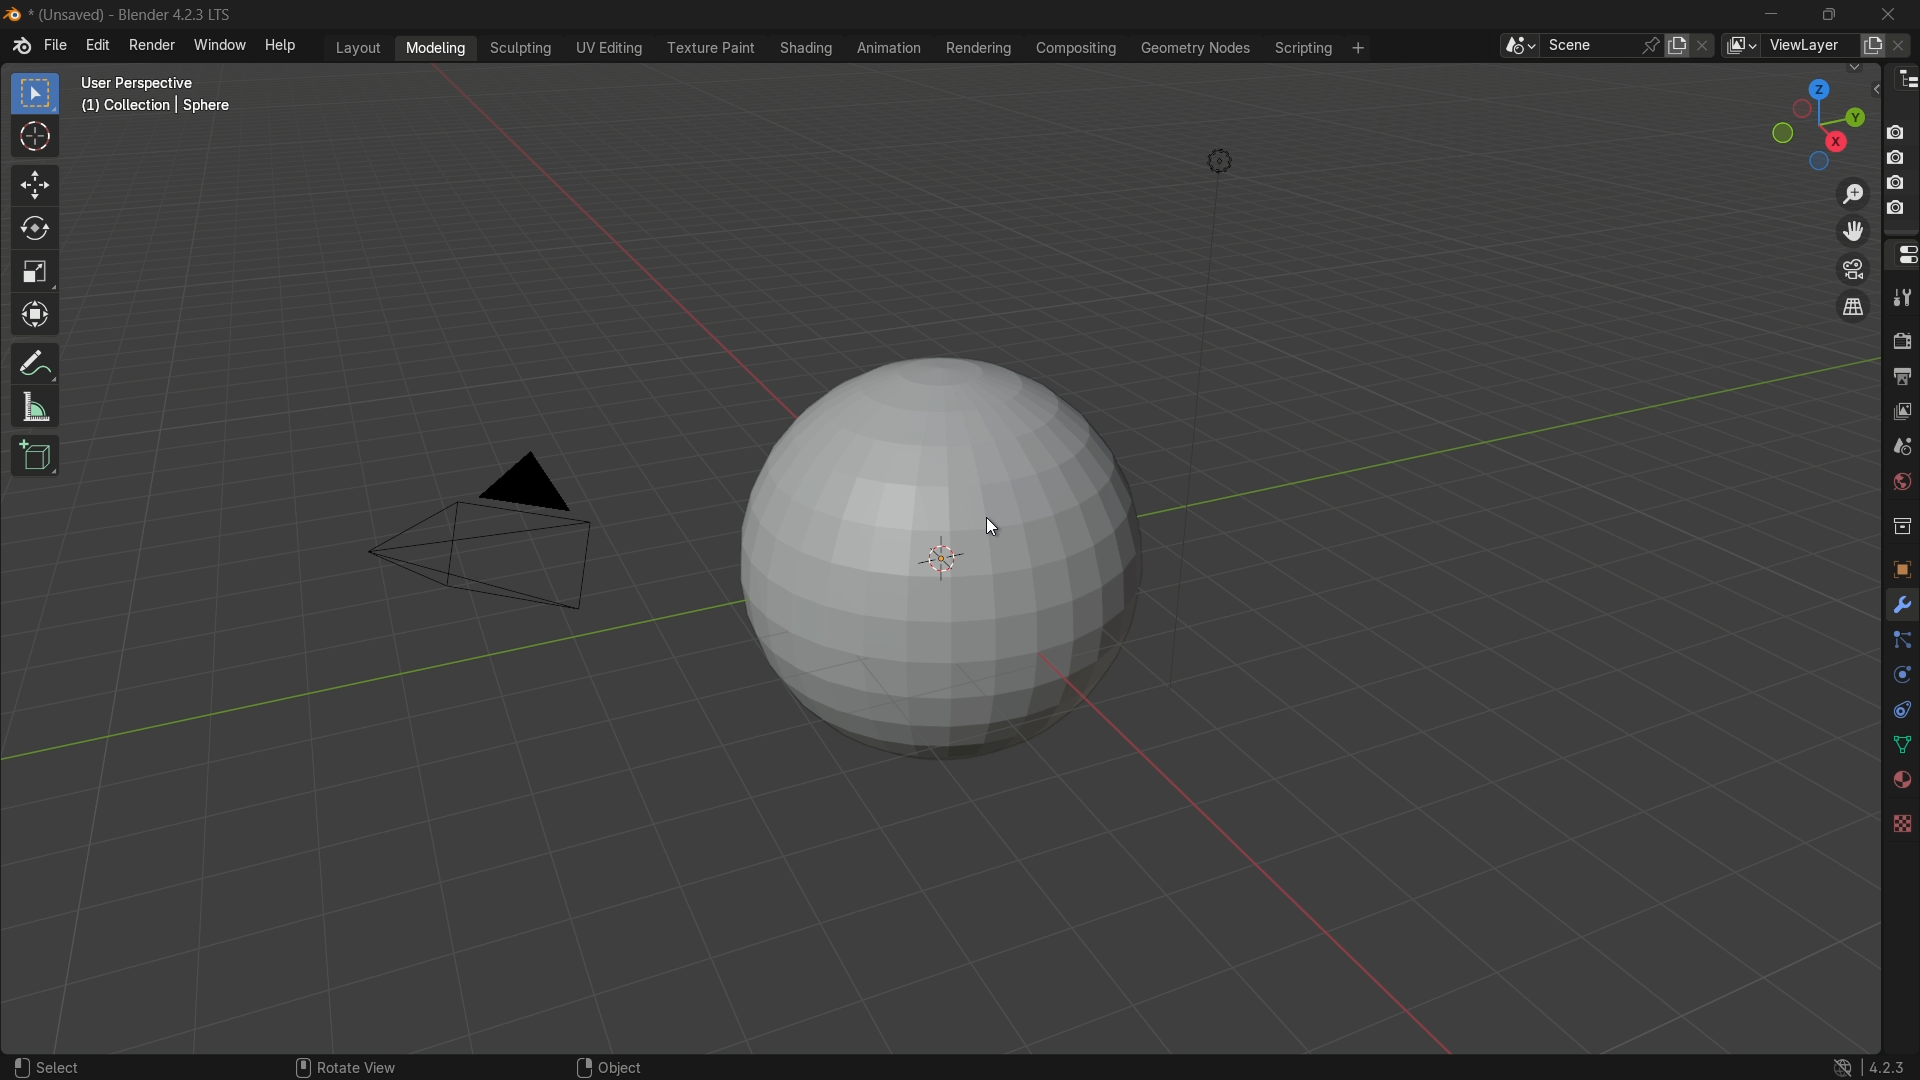  I want to click on texture, so click(1901, 821).